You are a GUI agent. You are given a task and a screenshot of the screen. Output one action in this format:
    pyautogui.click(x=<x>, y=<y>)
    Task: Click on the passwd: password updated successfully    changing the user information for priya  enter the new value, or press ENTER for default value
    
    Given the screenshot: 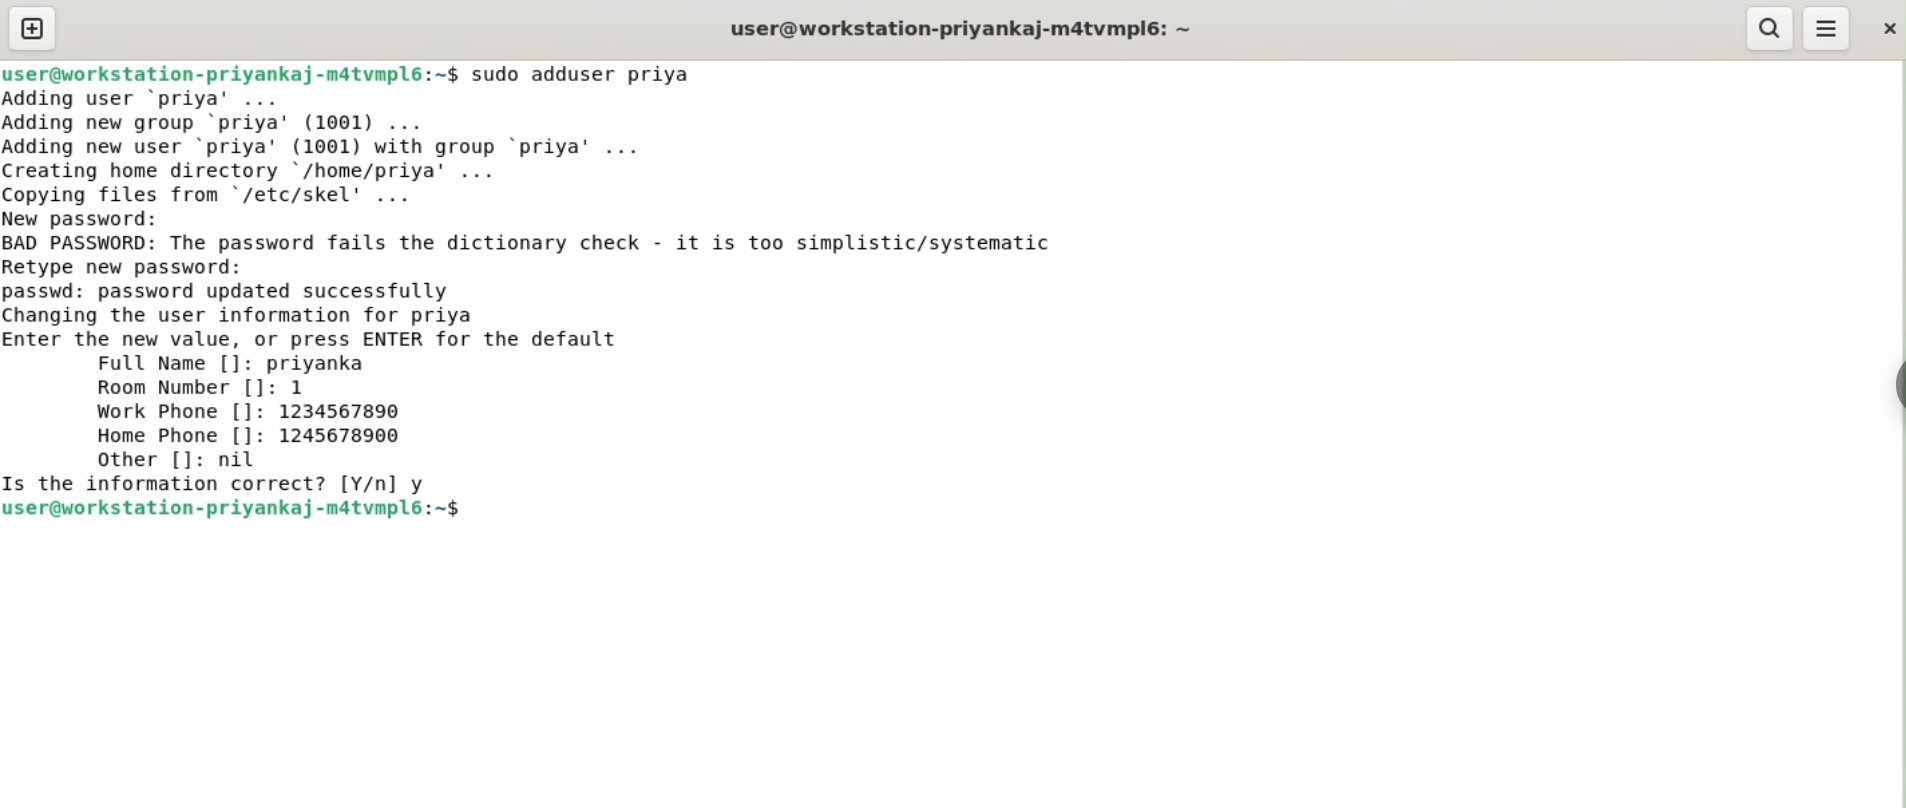 What is the action you would take?
    pyautogui.click(x=358, y=312)
    